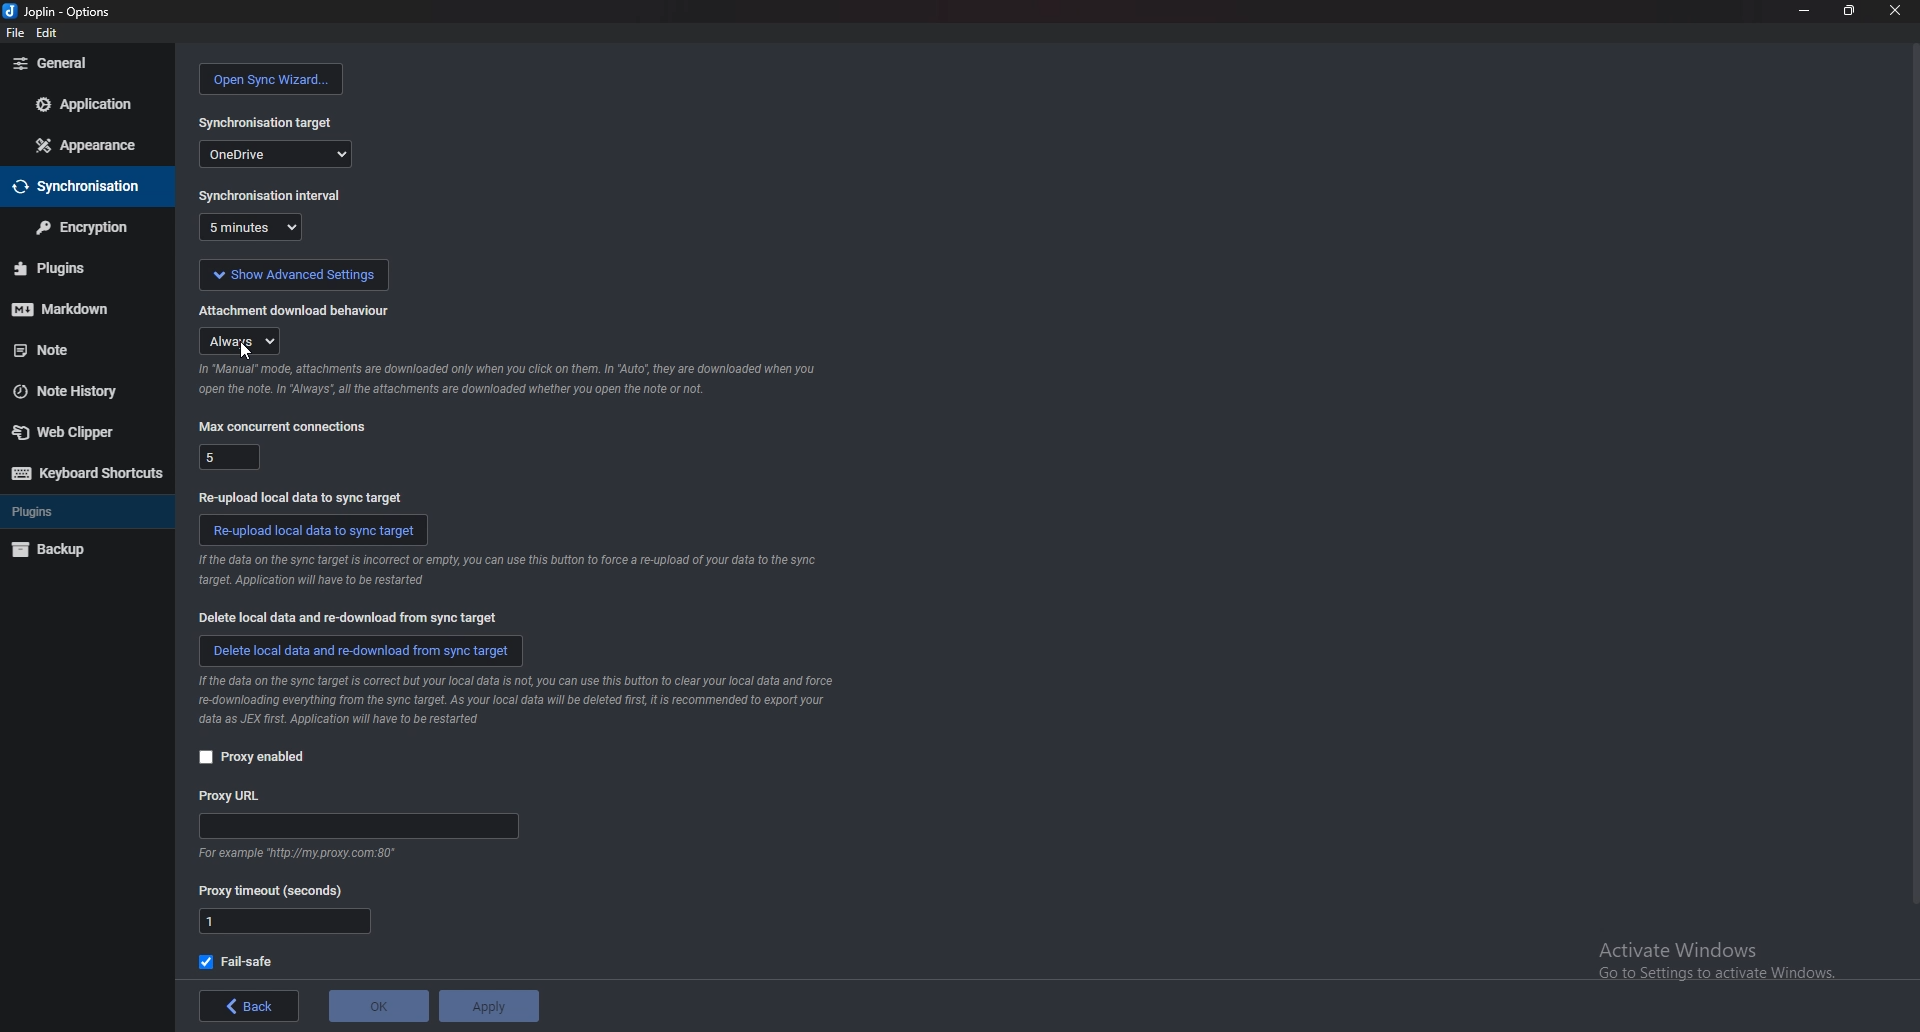 The height and width of the screenshot is (1032, 1920). I want to click on ok, so click(378, 1006).